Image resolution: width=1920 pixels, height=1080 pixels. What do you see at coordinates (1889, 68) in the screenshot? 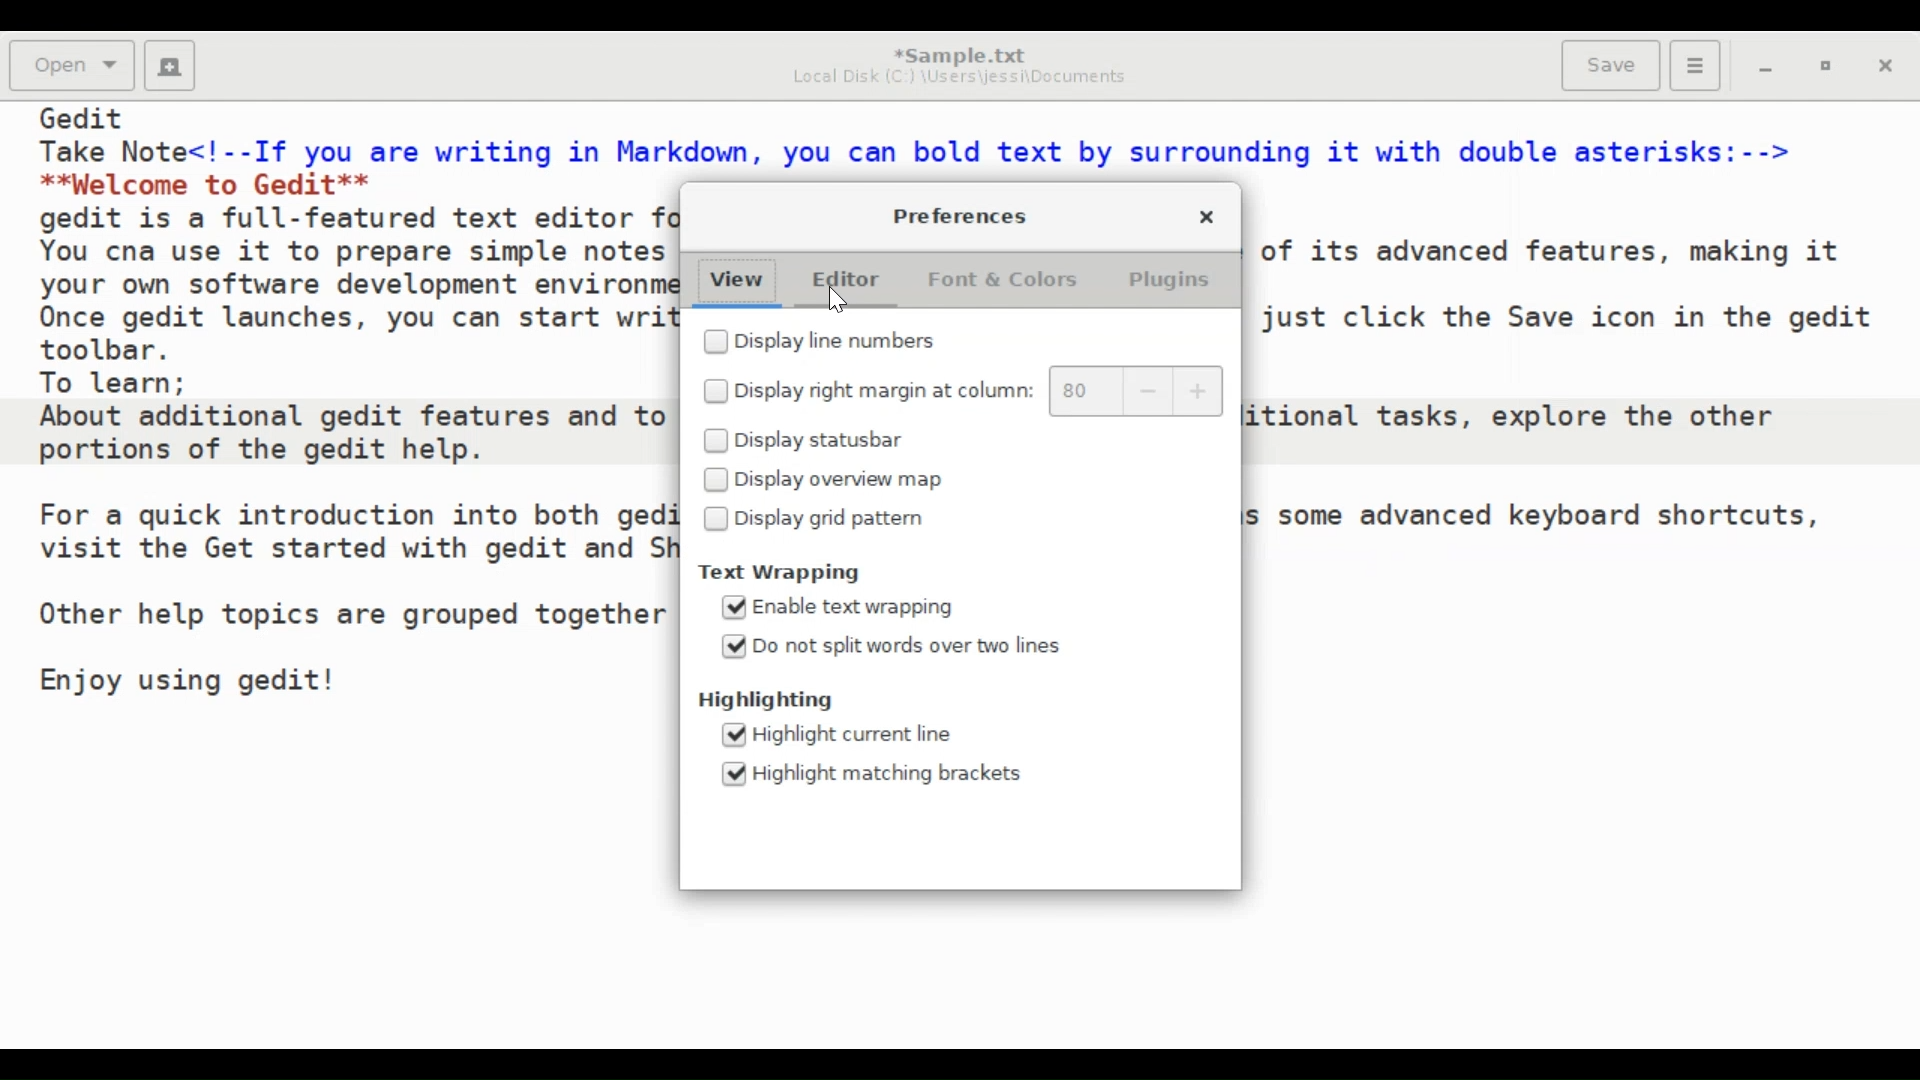
I see `Close` at bounding box center [1889, 68].